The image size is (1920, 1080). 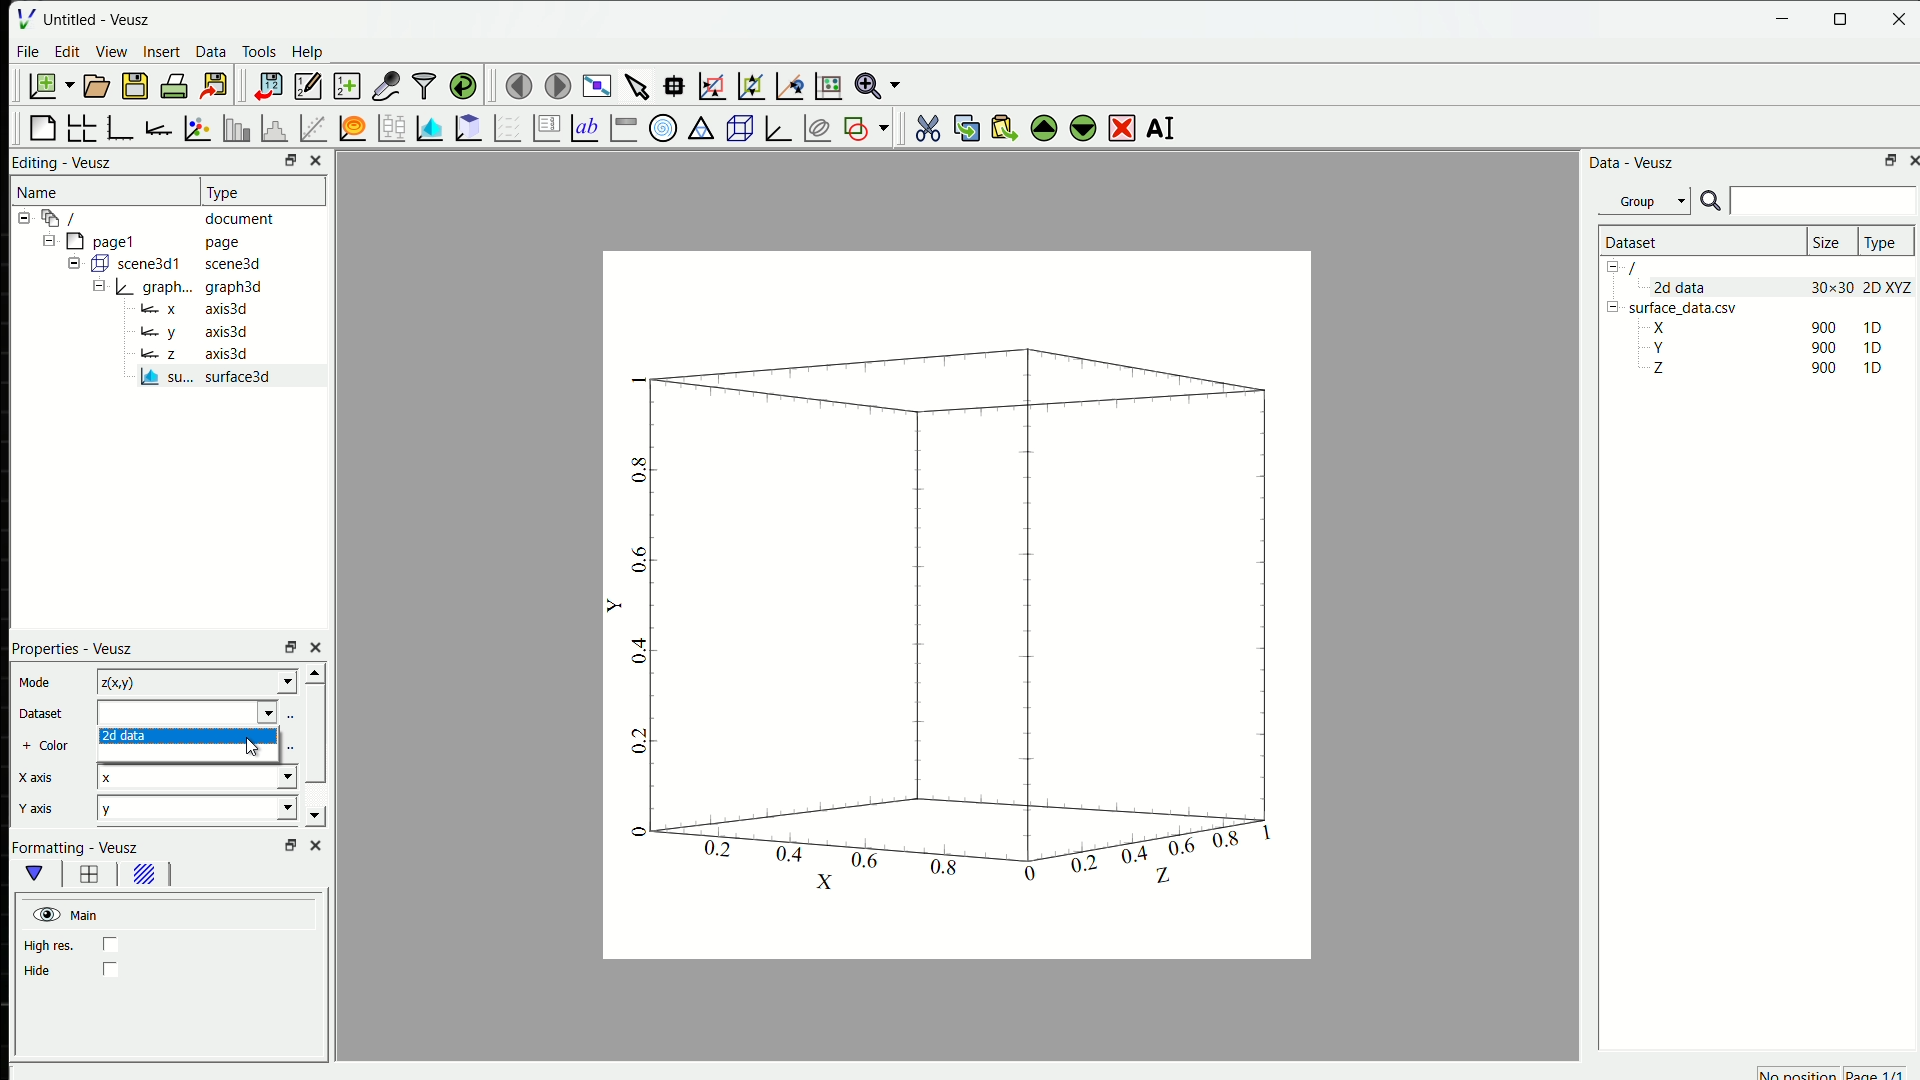 What do you see at coordinates (664, 127) in the screenshot?
I see `polar graph` at bounding box center [664, 127].